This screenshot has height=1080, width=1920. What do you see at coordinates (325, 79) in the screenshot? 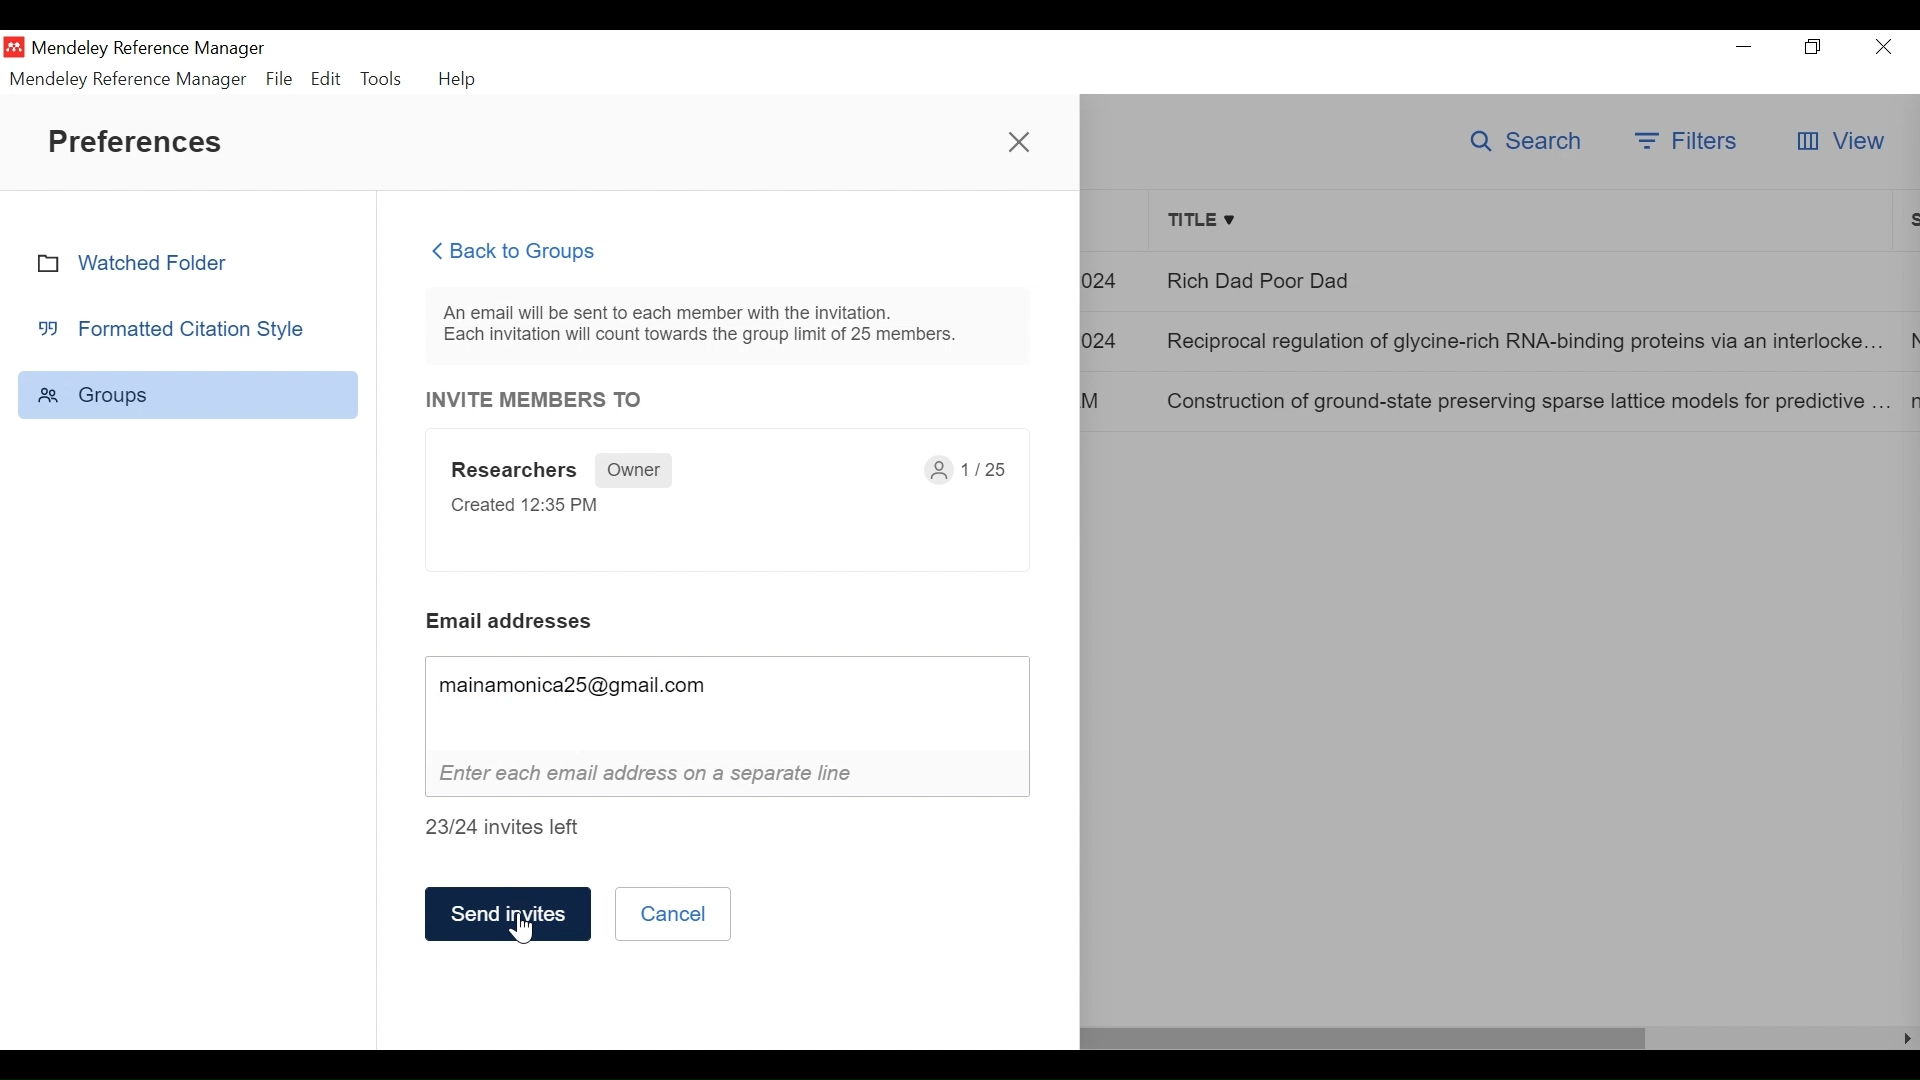
I see `Edit` at bounding box center [325, 79].